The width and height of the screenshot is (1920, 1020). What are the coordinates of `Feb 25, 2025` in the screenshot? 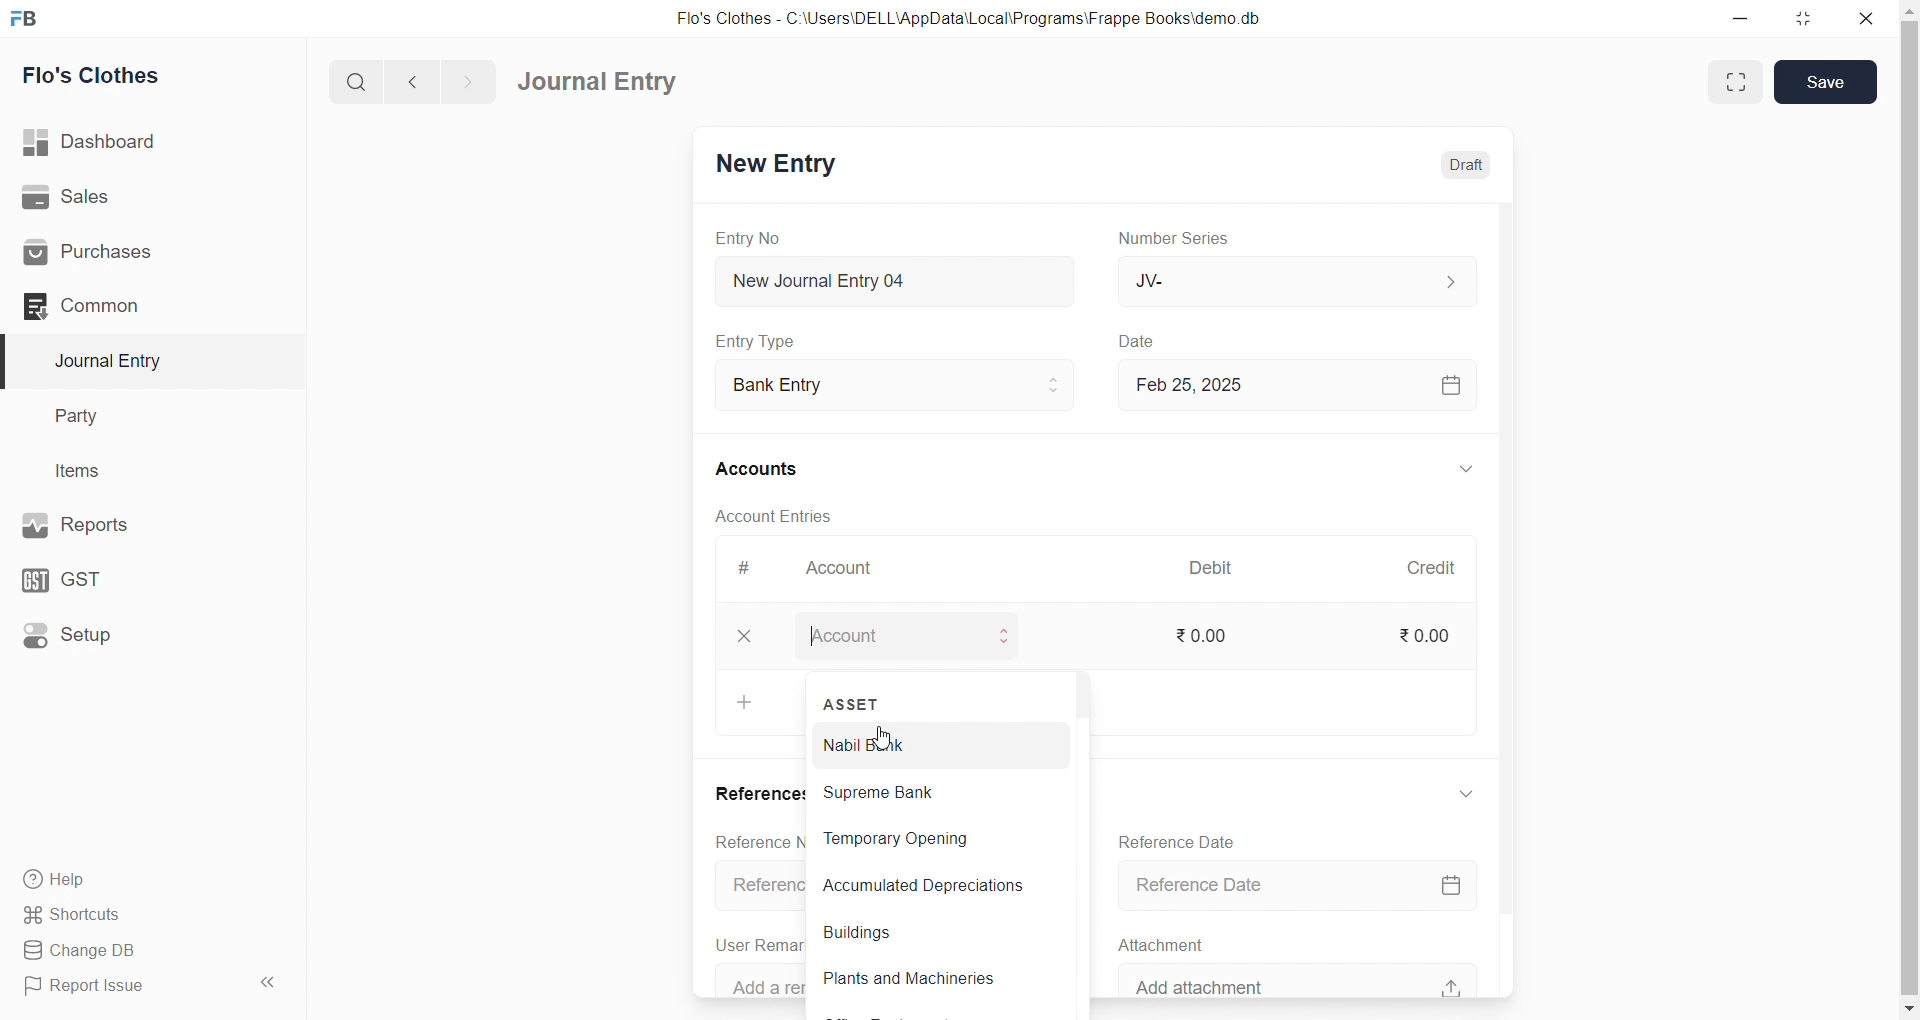 It's located at (1304, 384).